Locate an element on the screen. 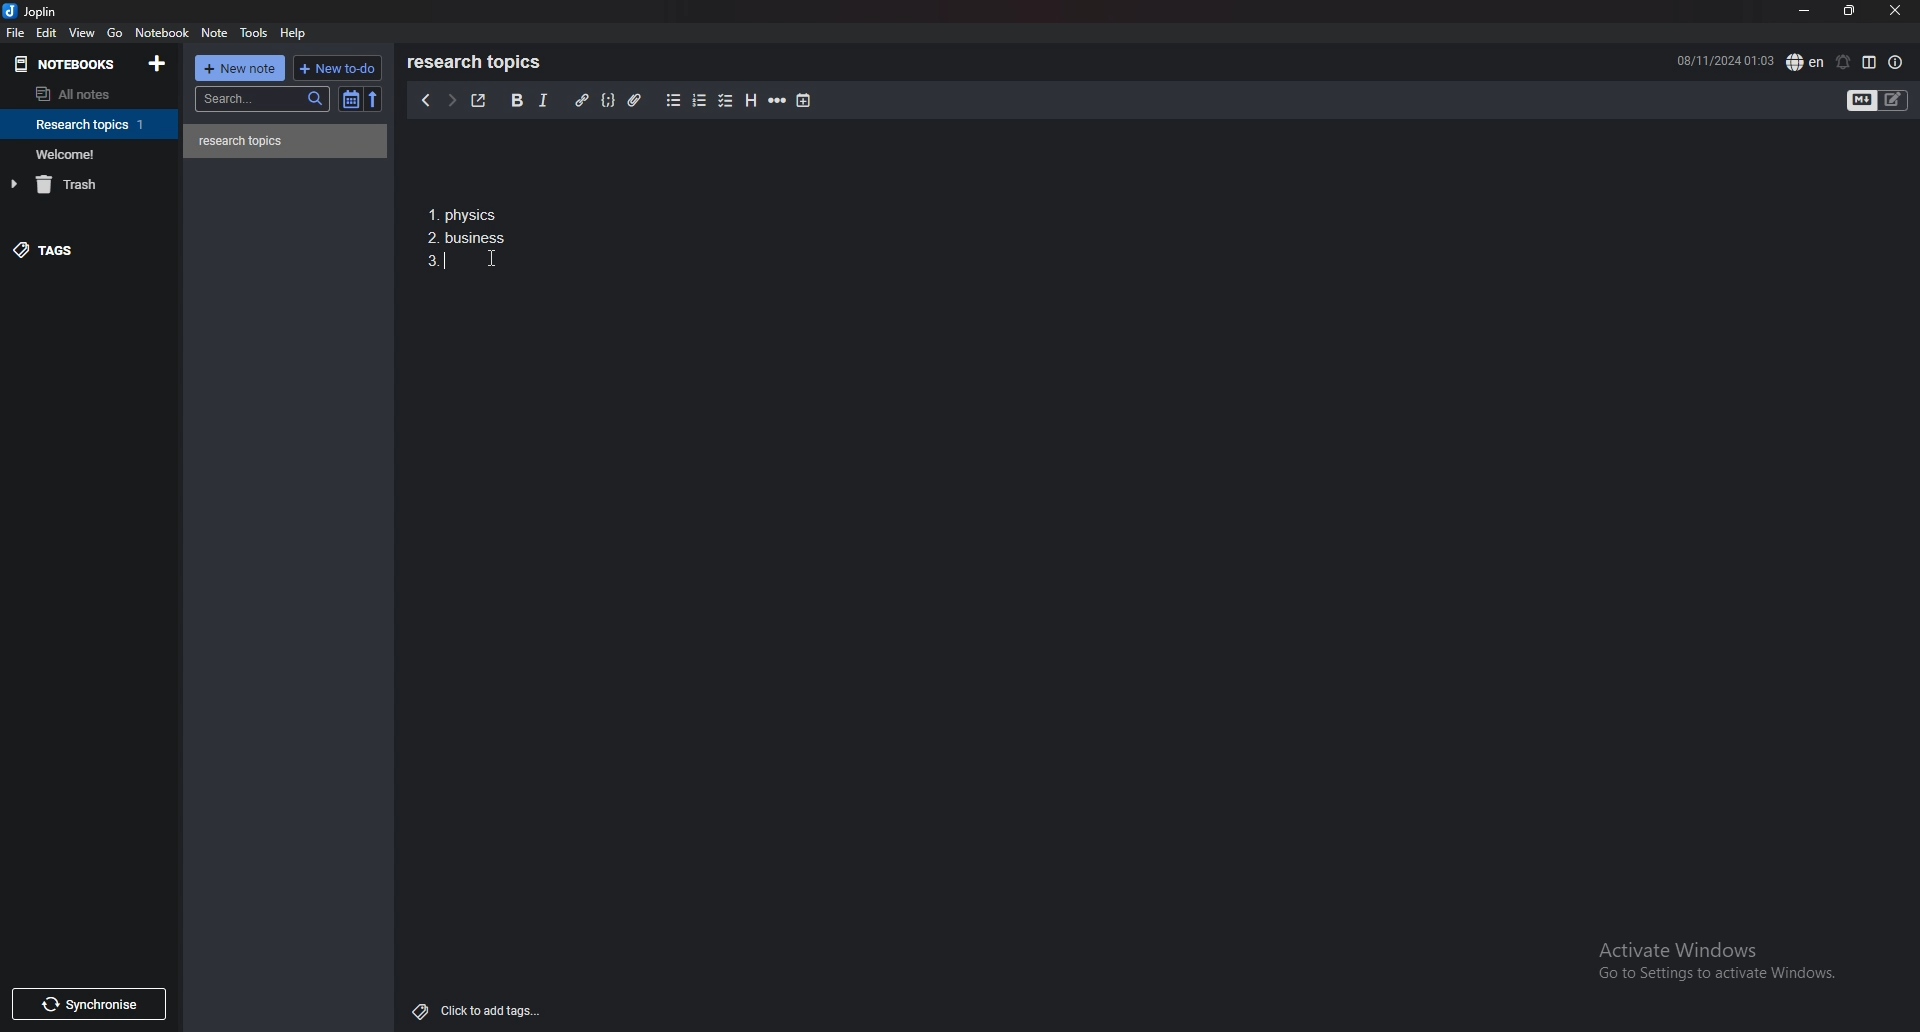 The image size is (1920, 1032). bullet list is located at coordinates (673, 101).